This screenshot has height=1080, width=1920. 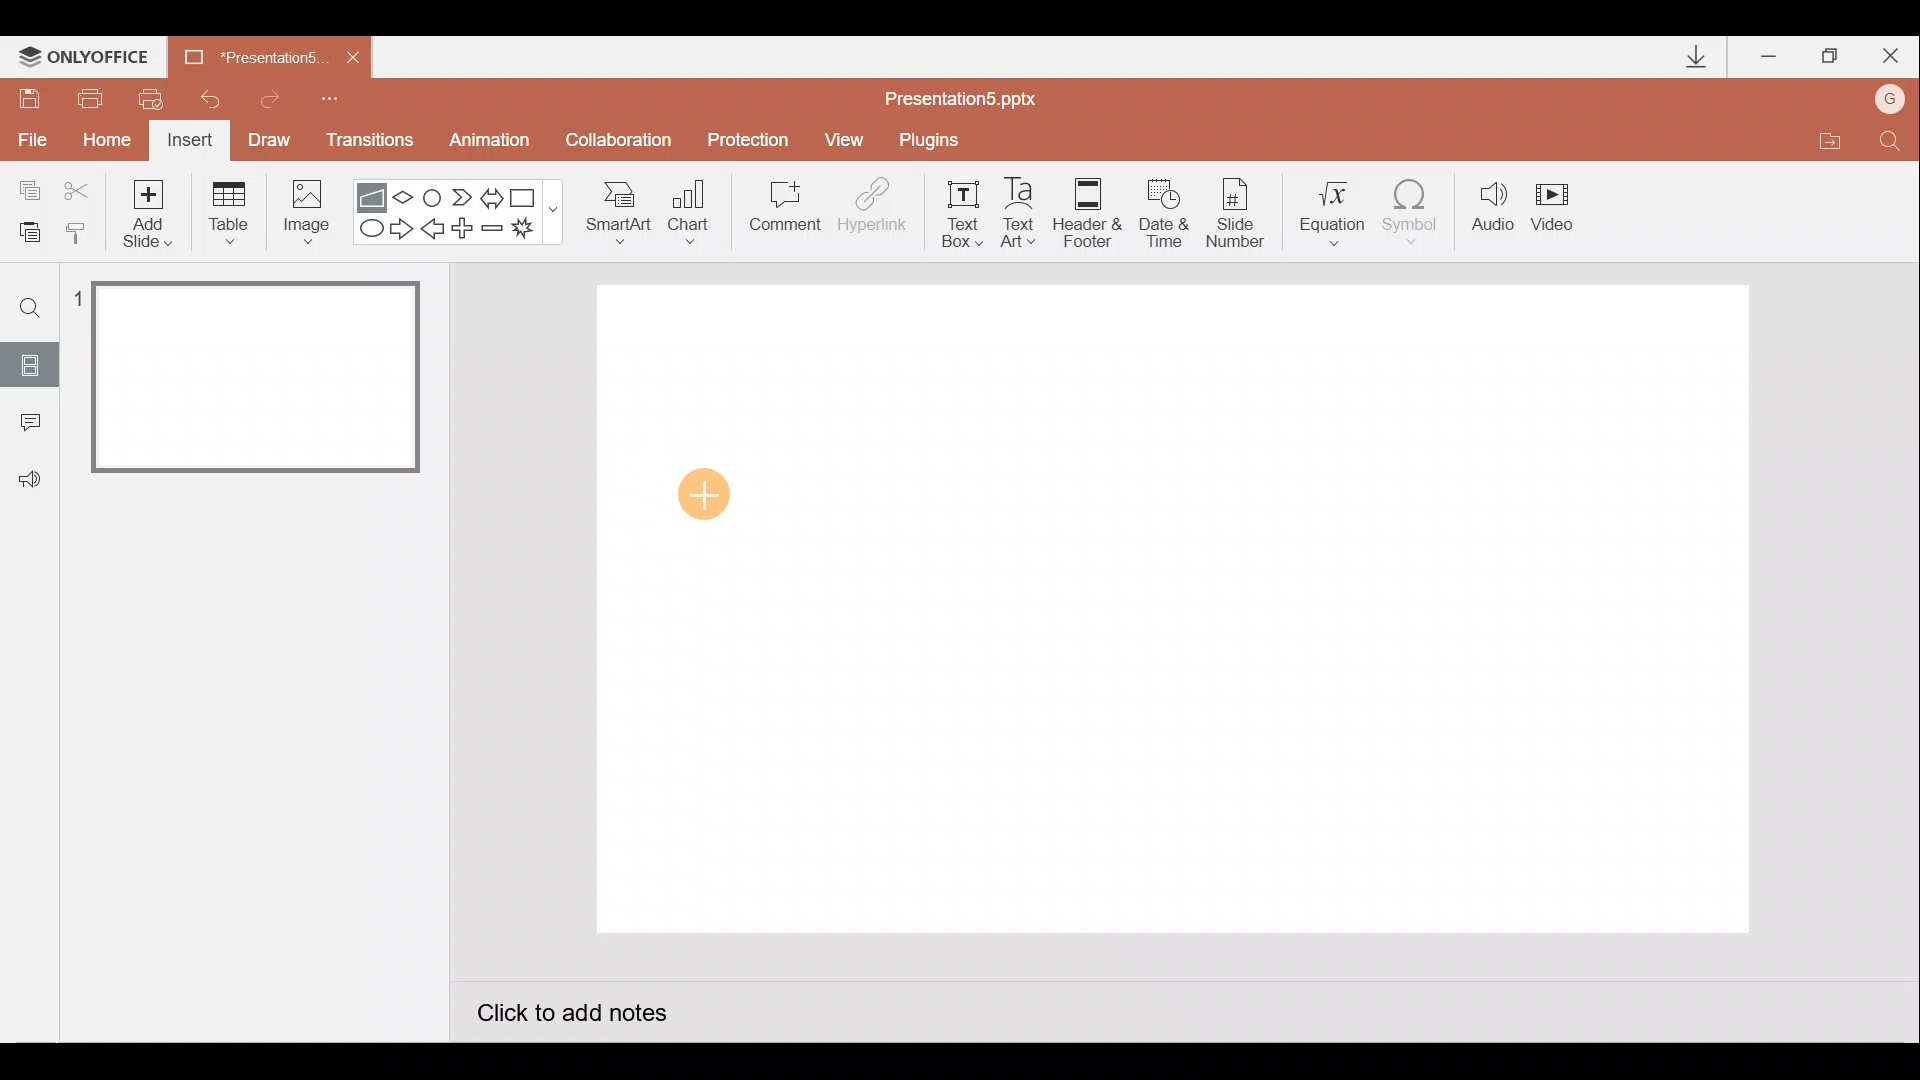 What do you see at coordinates (1890, 146) in the screenshot?
I see `Find` at bounding box center [1890, 146].